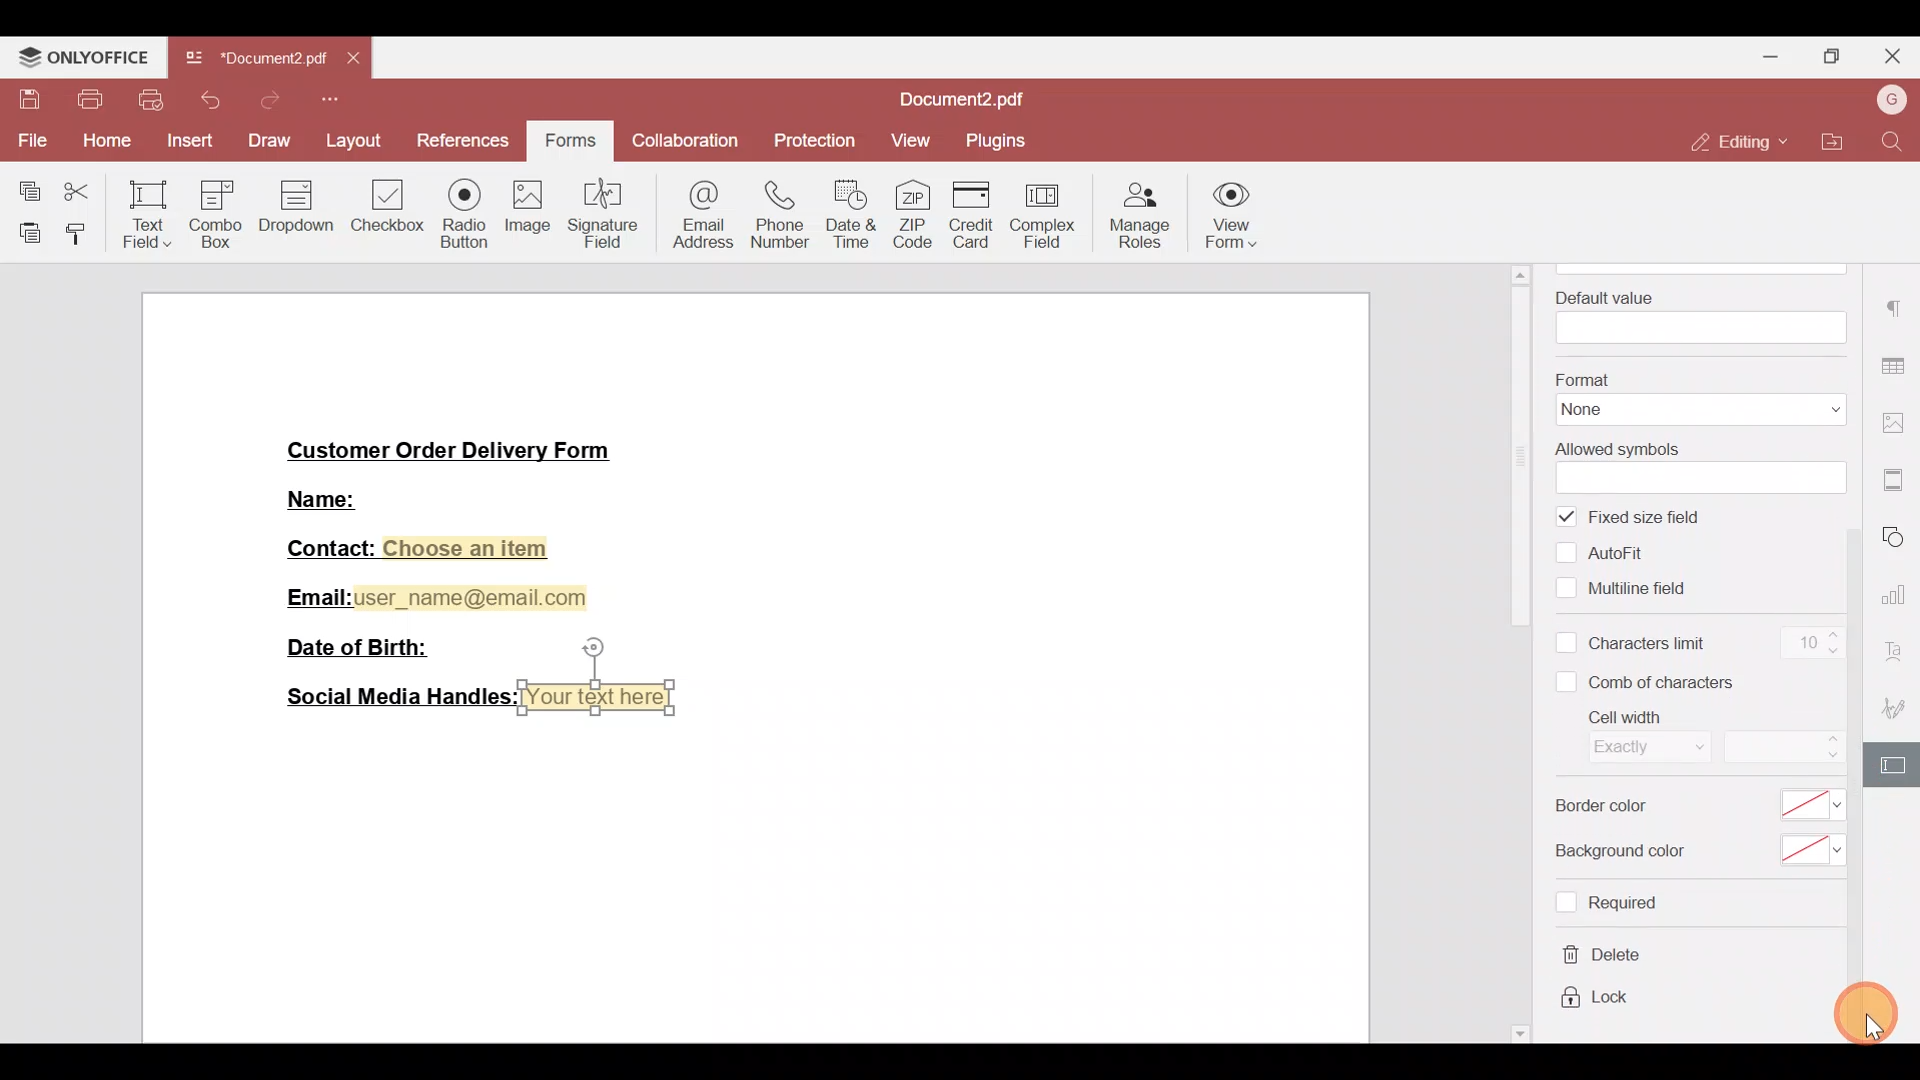 The width and height of the screenshot is (1920, 1080). What do you see at coordinates (214, 100) in the screenshot?
I see `Undo` at bounding box center [214, 100].